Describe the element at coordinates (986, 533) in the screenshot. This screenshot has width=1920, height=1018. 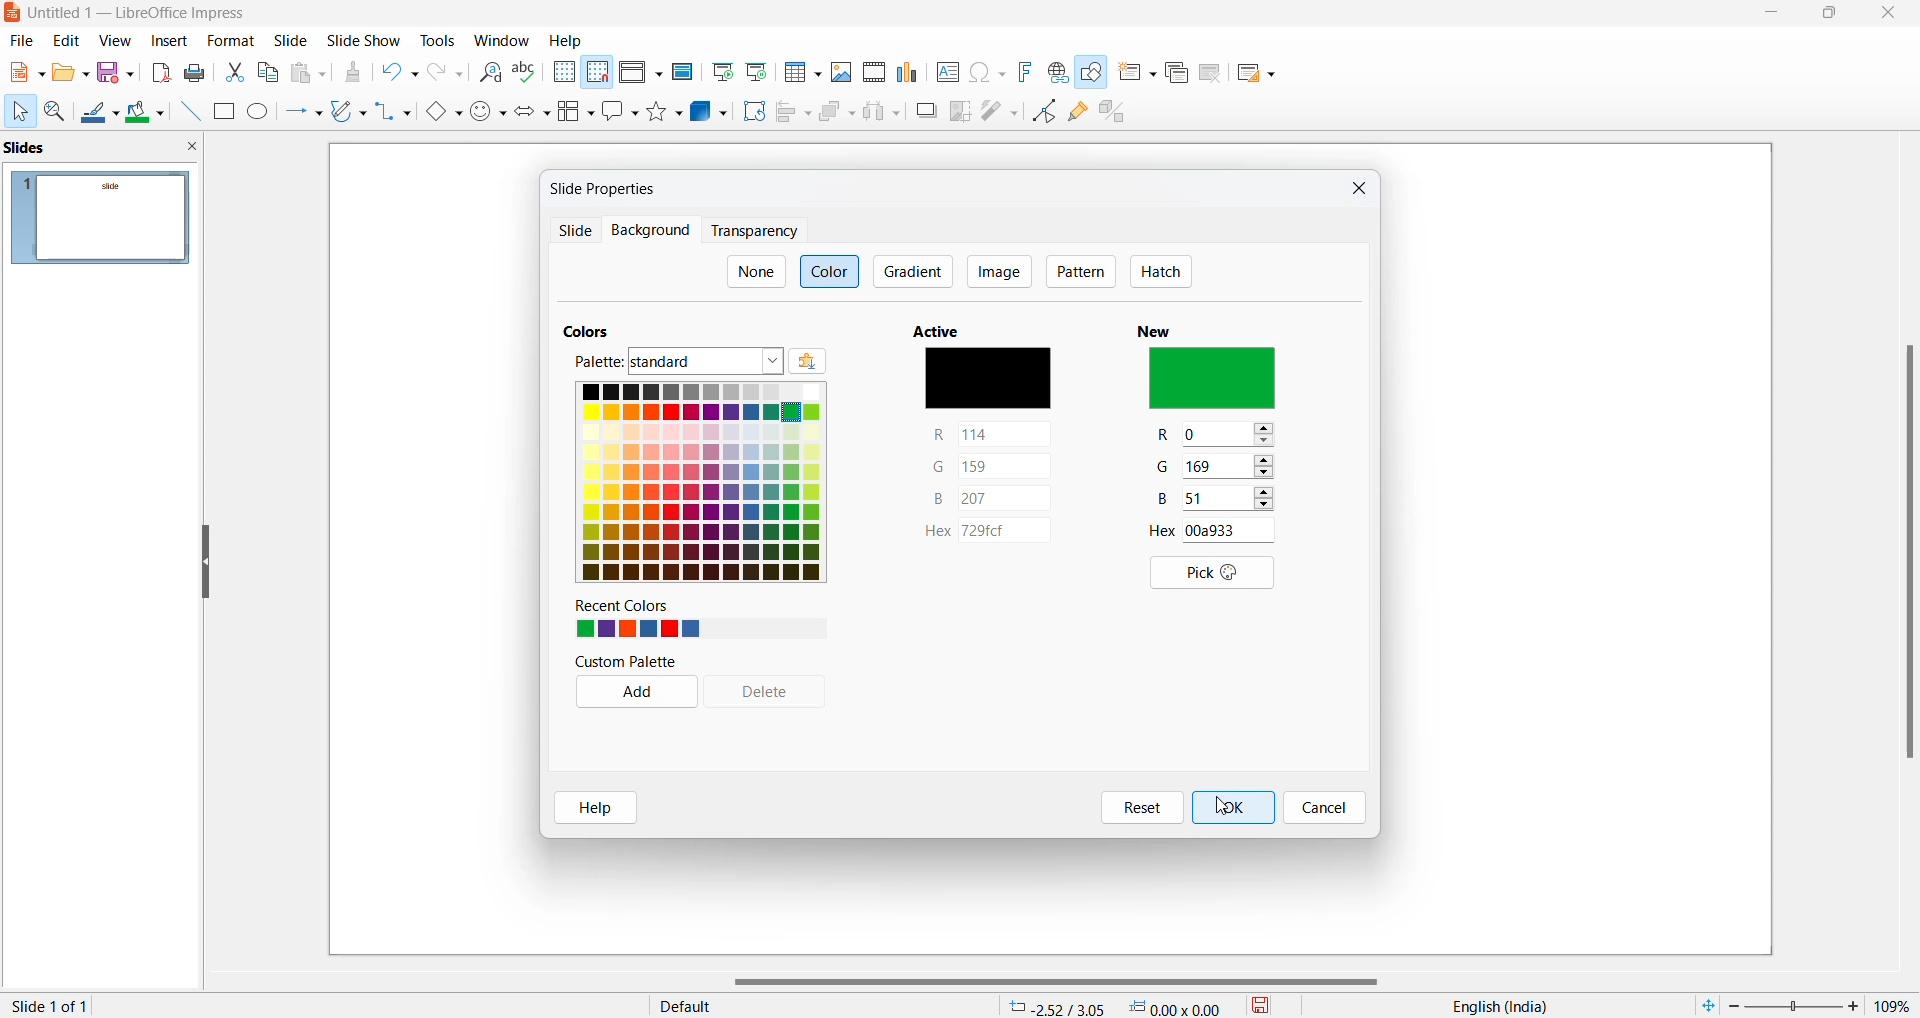
I see `hex` at that location.